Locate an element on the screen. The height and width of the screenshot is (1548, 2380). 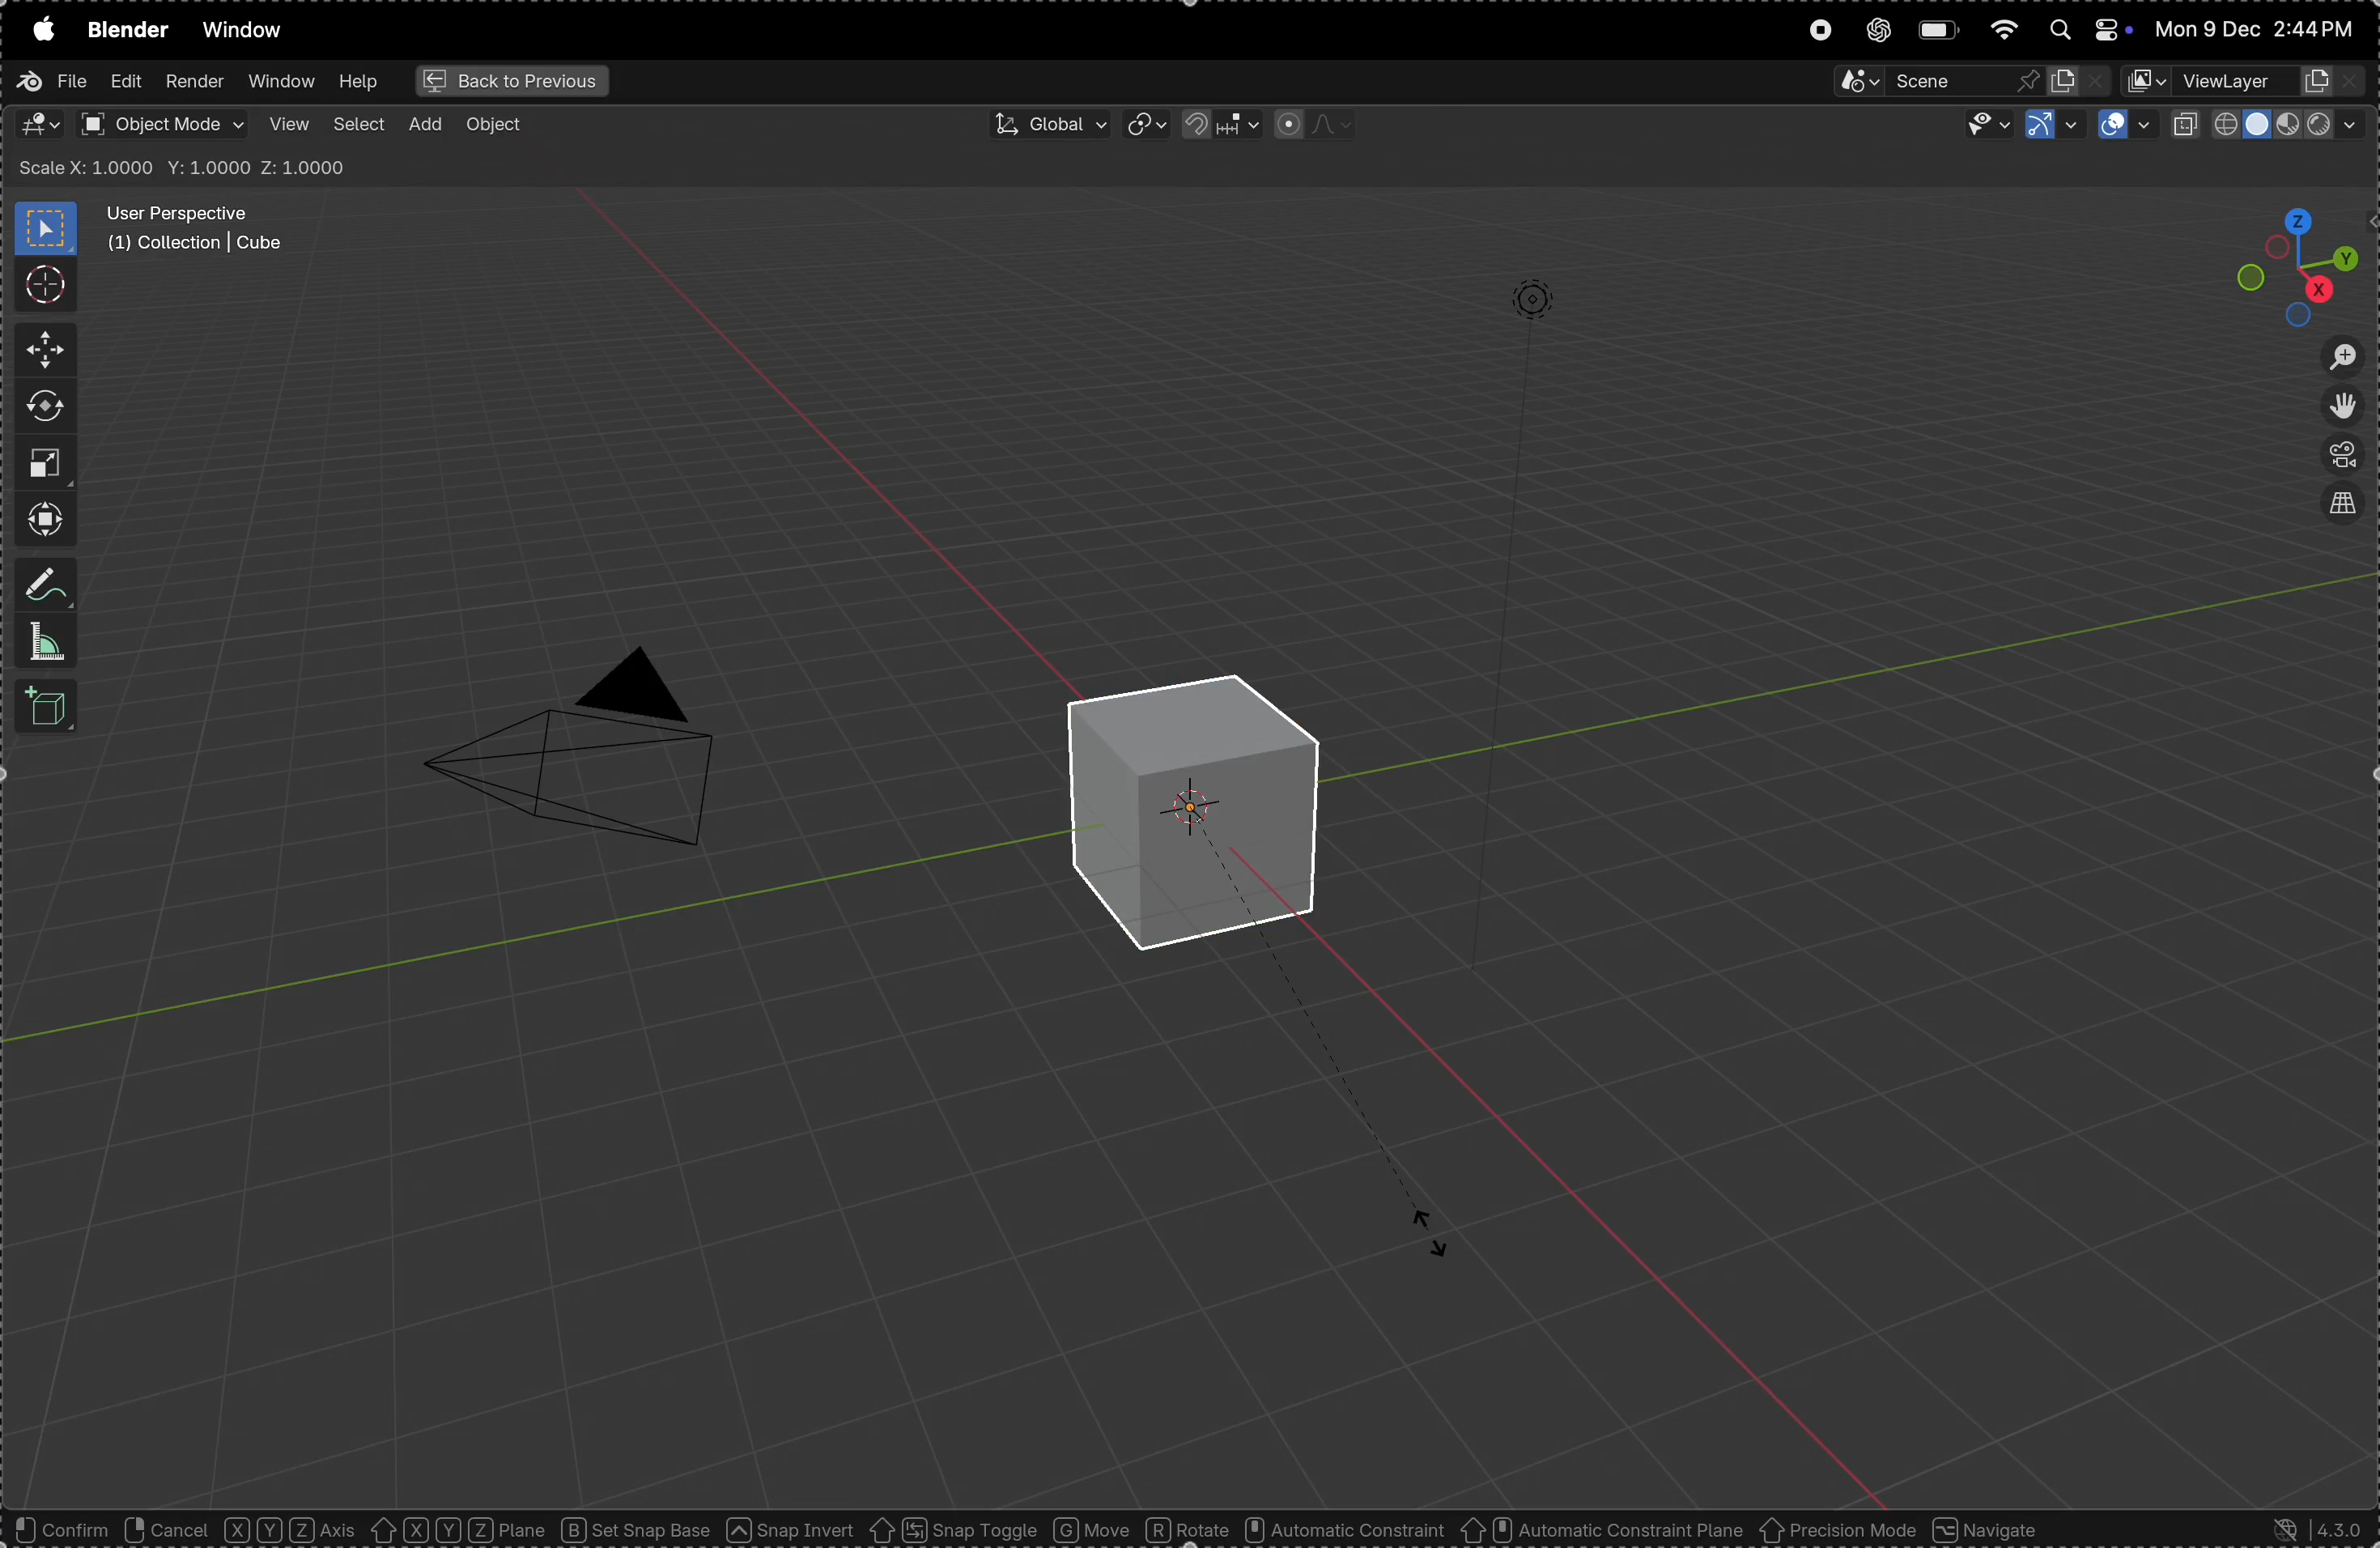
add is located at coordinates (430, 124).